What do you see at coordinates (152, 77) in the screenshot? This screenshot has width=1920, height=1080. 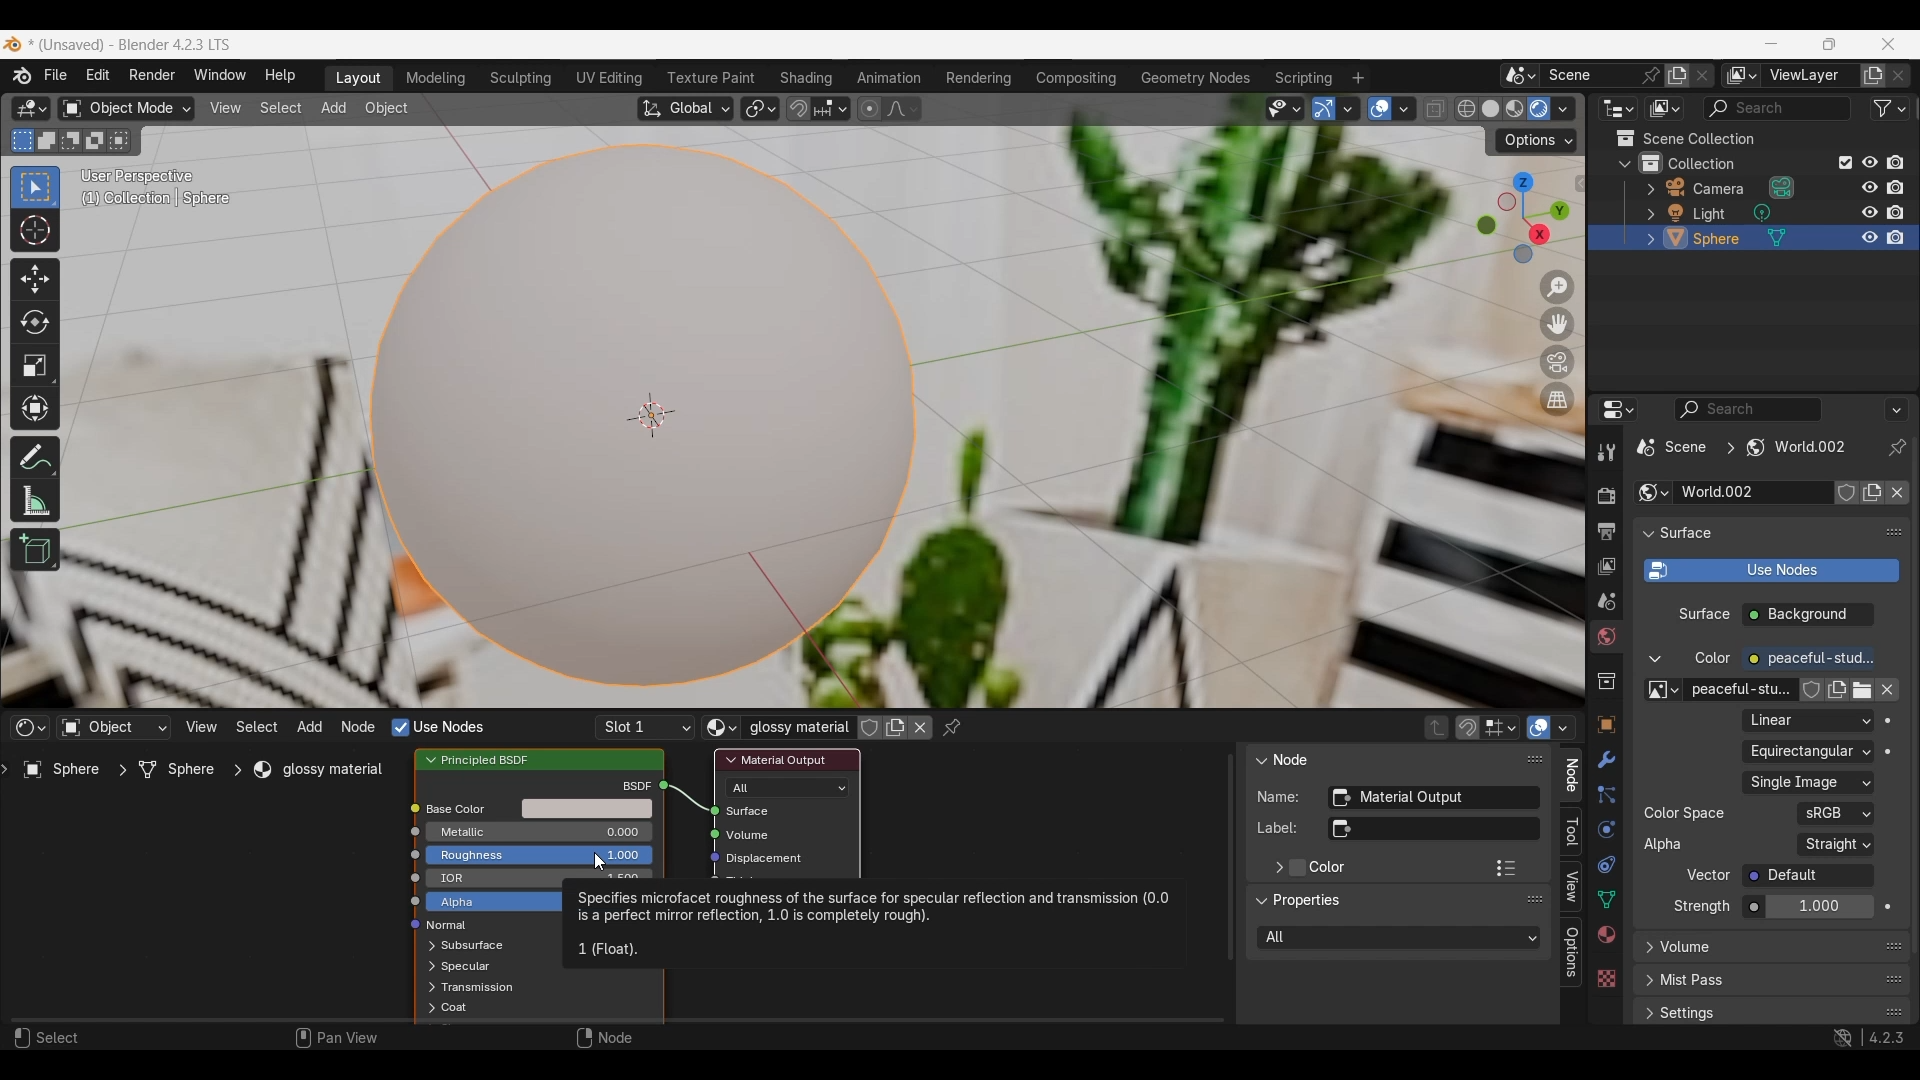 I see `Render menu` at bounding box center [152, 77].